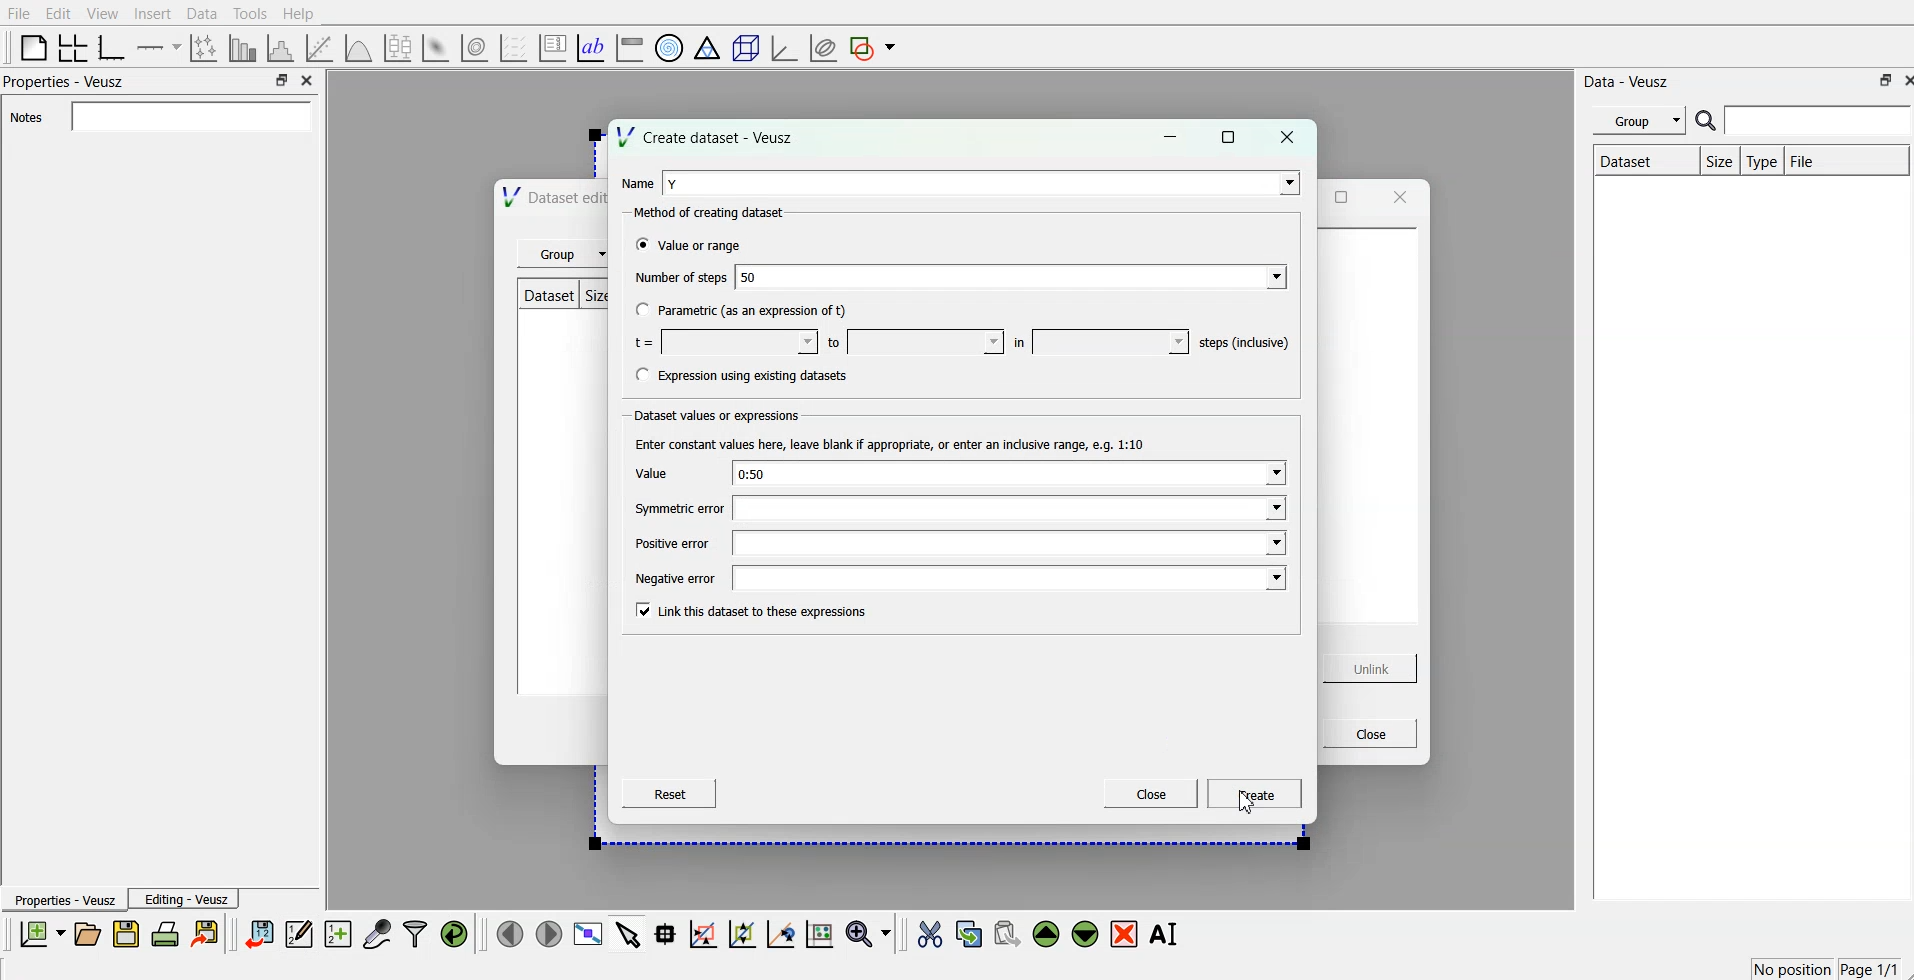 The image size is (1914, 980). Describe the element at coordinates (126, 935) in the screenshot. I see `save document` at that location.